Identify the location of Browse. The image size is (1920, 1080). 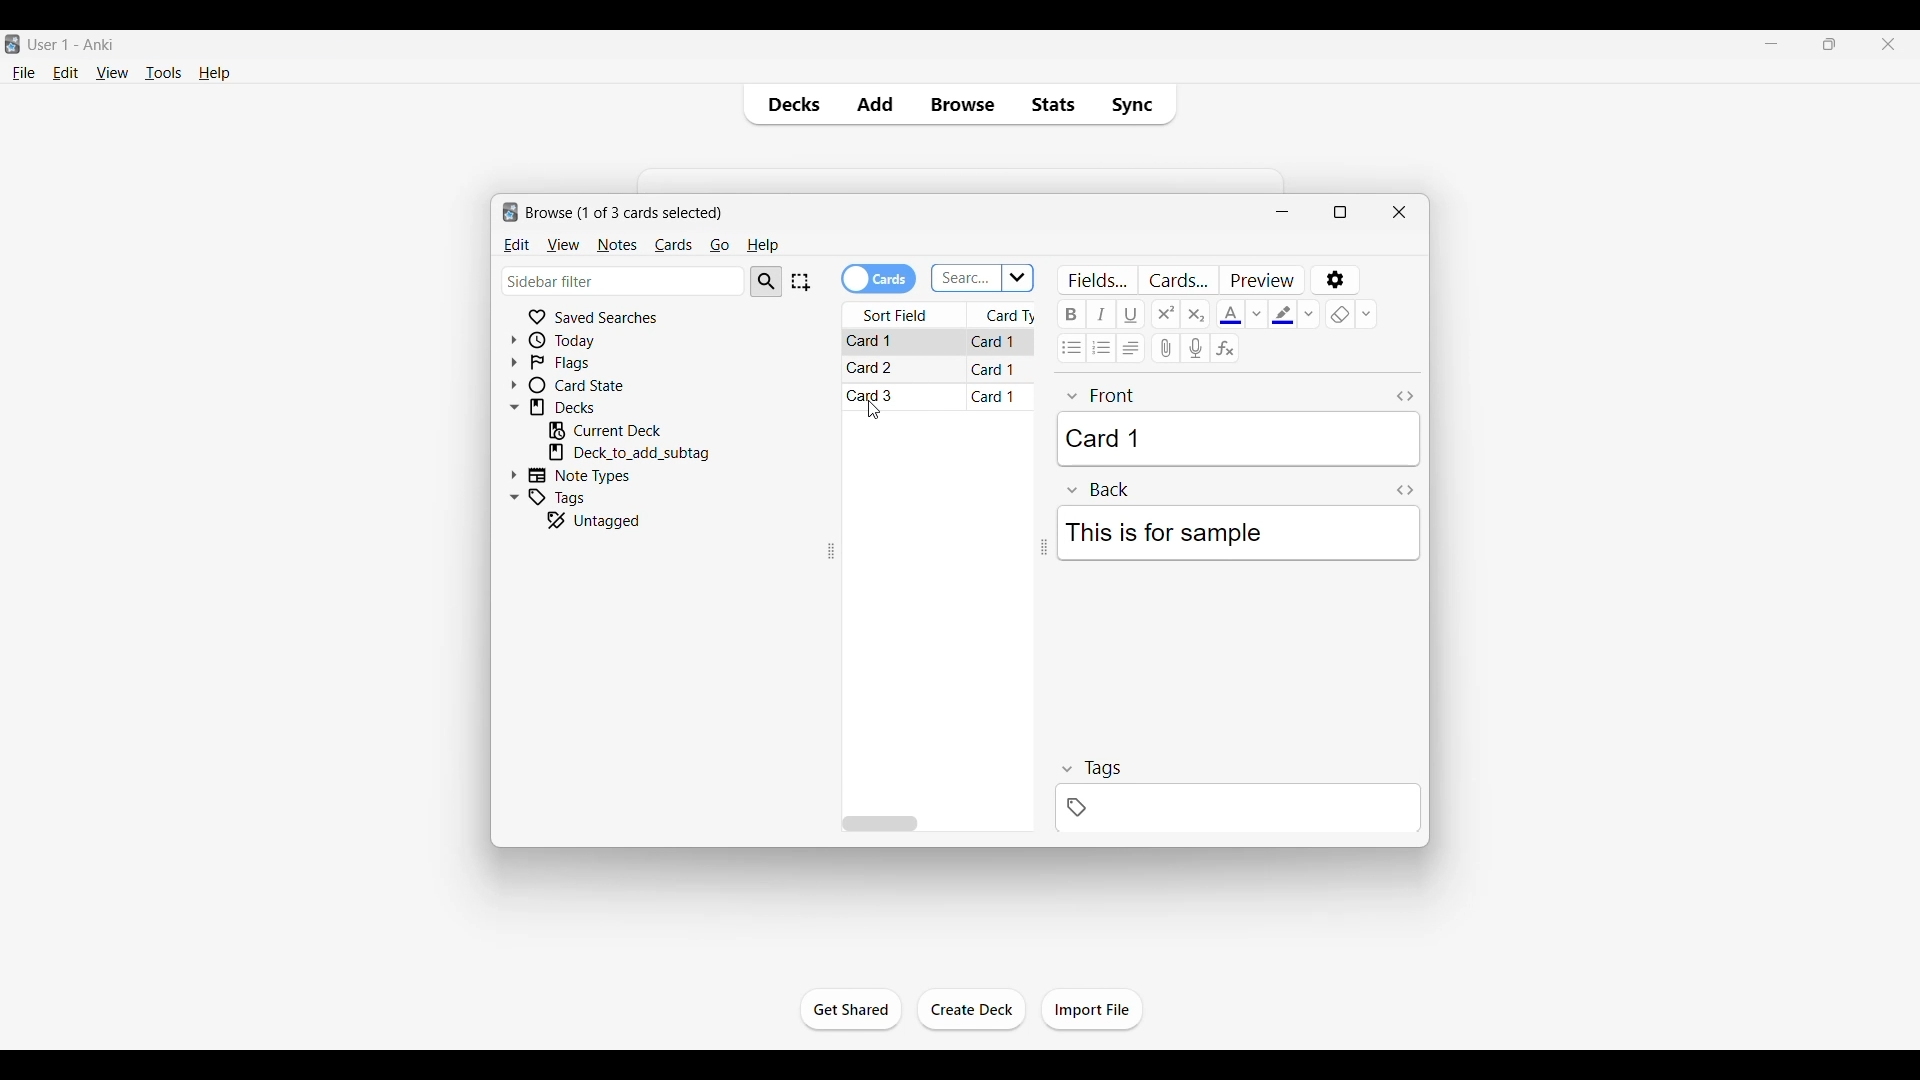
(962, 104).